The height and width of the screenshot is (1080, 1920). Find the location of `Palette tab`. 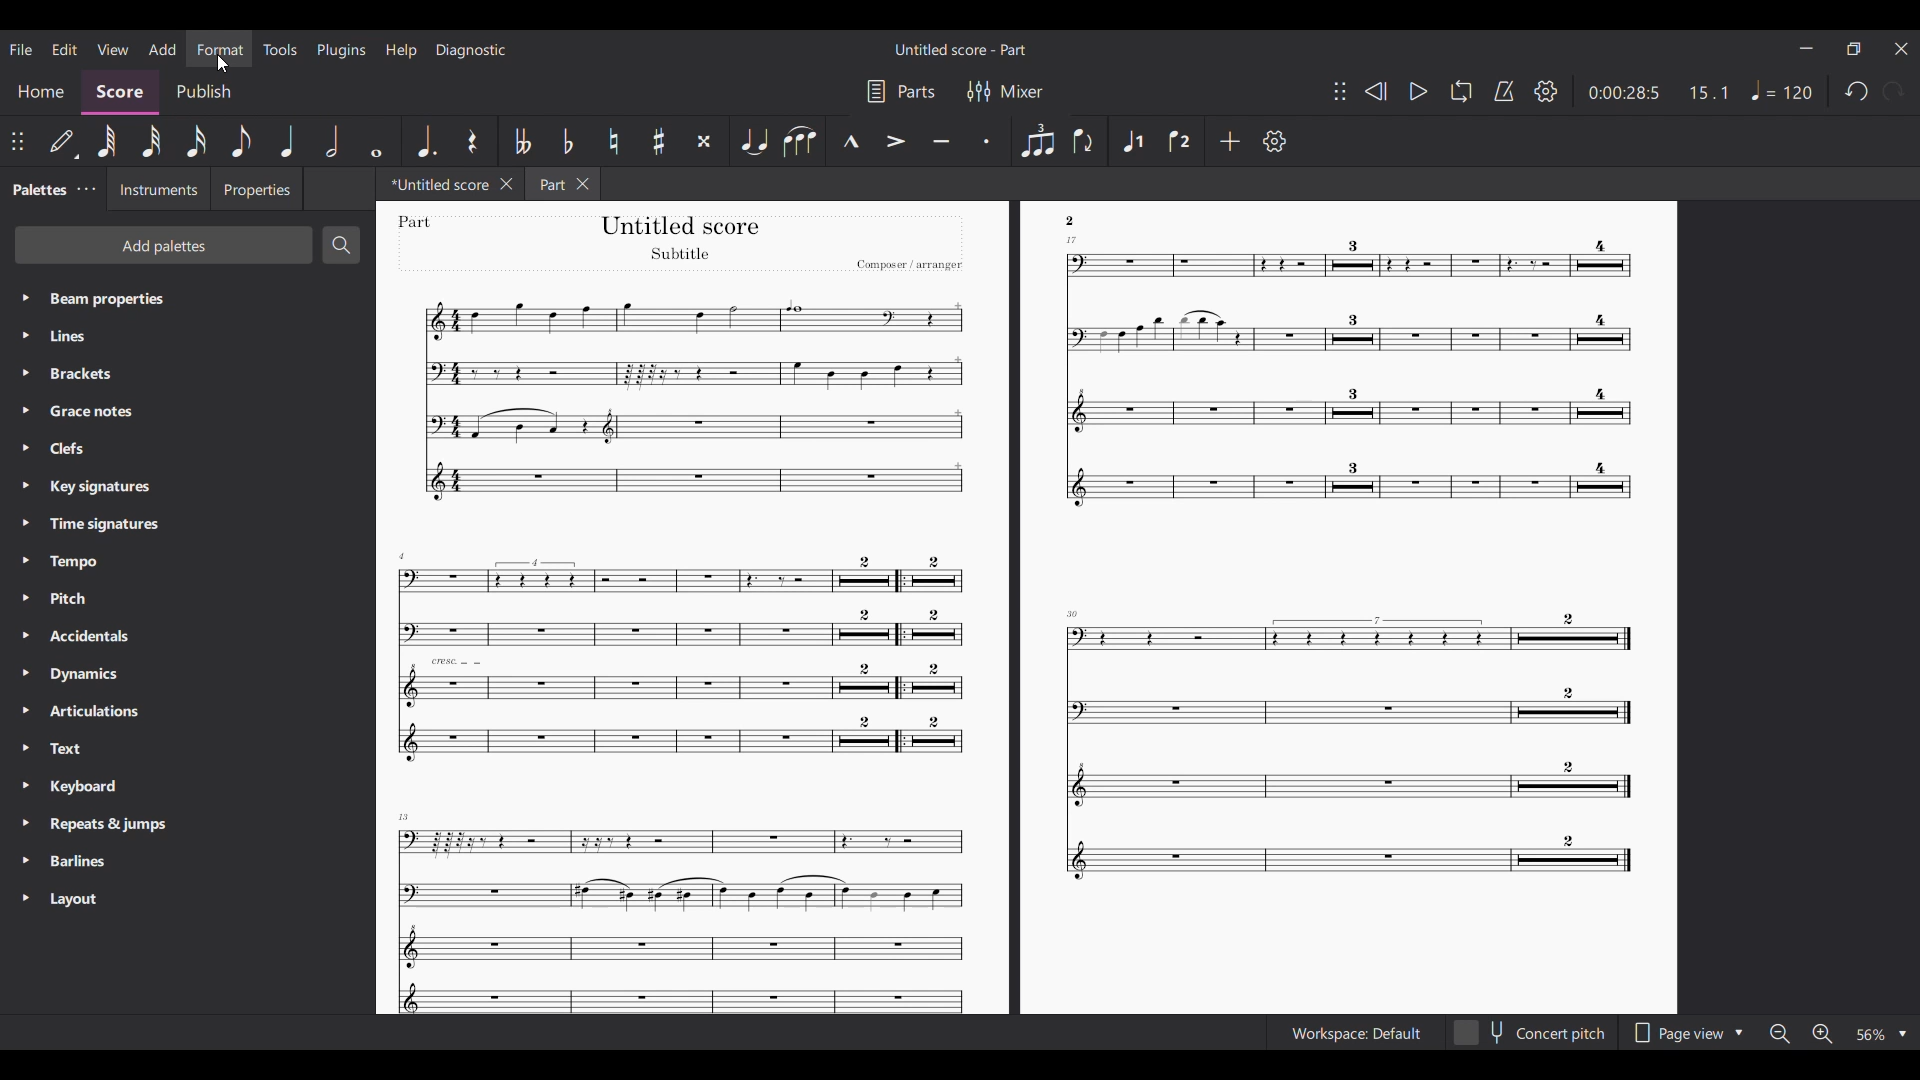

Palette tab is located at coordinates (36, 190).